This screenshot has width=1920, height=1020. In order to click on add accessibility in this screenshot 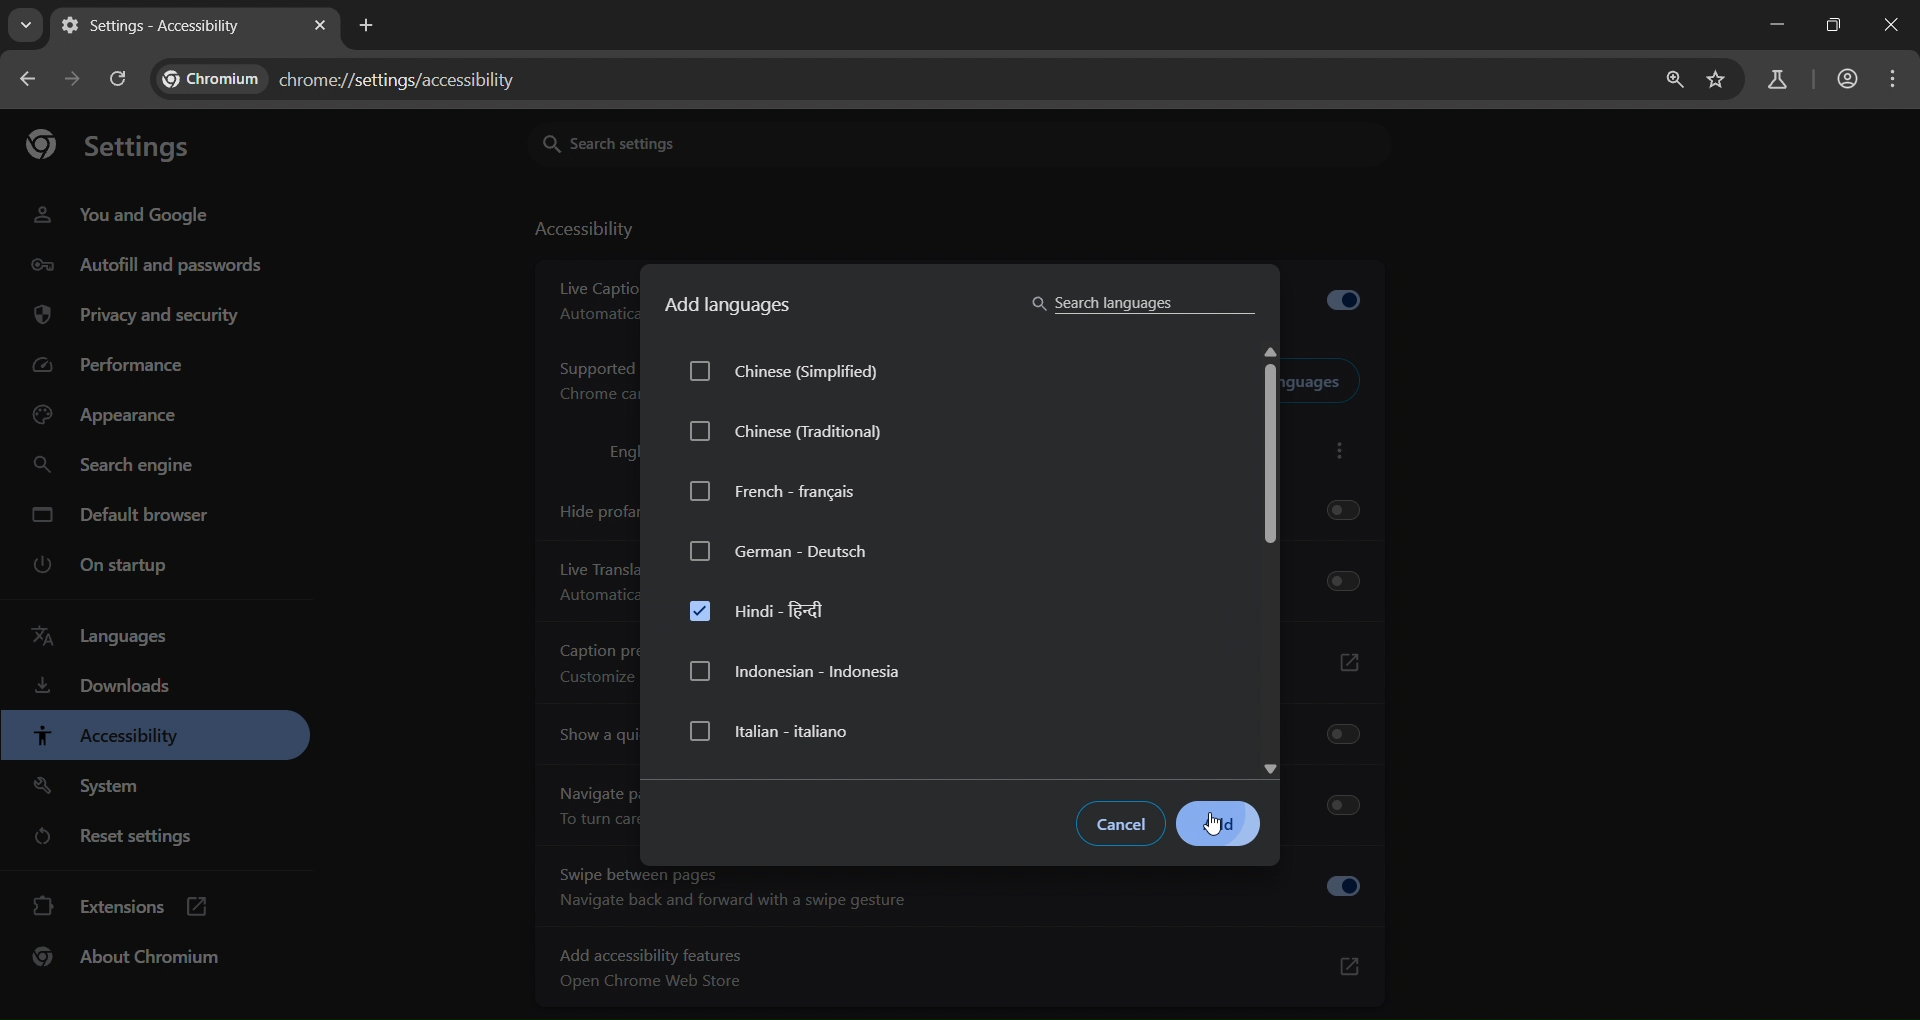, I will do `click(961, 967)`.